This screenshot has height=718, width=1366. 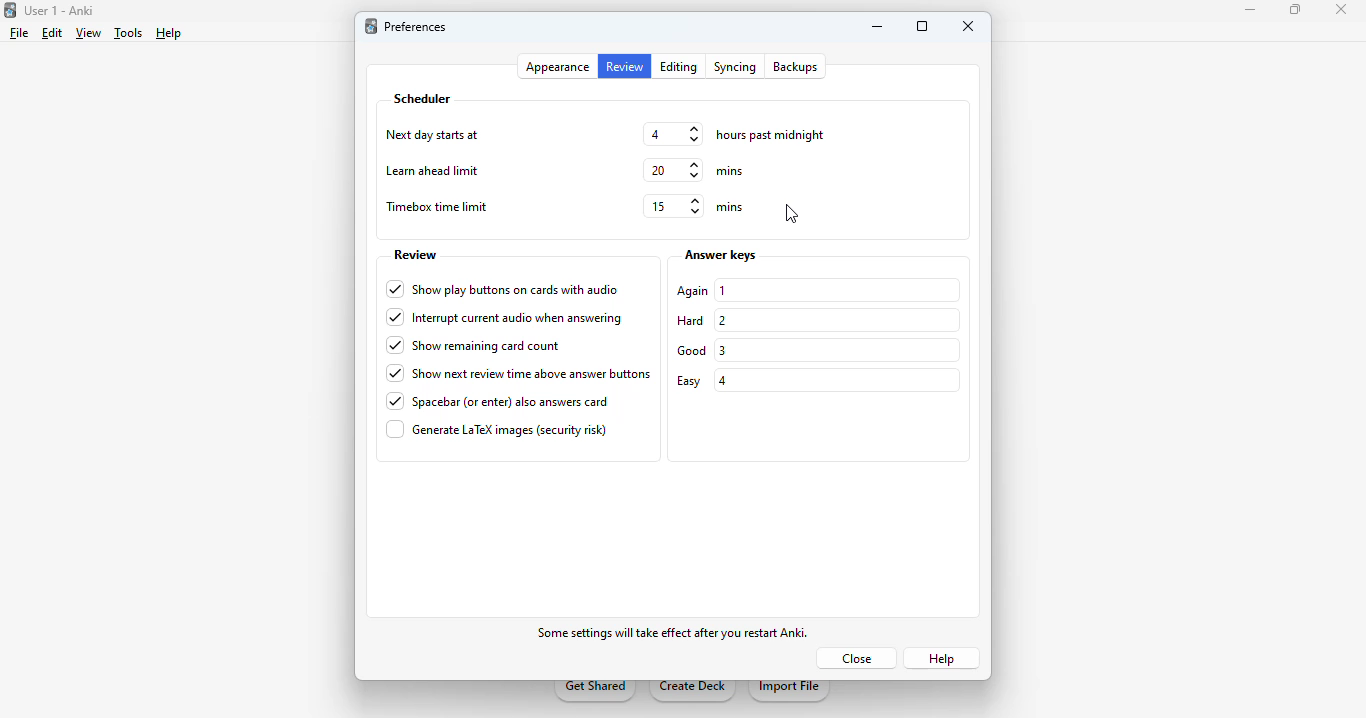 What do you see at coordinates (770, 135) in the screenshot?
I see `hours past midnight` at bounding box center [770, 135].